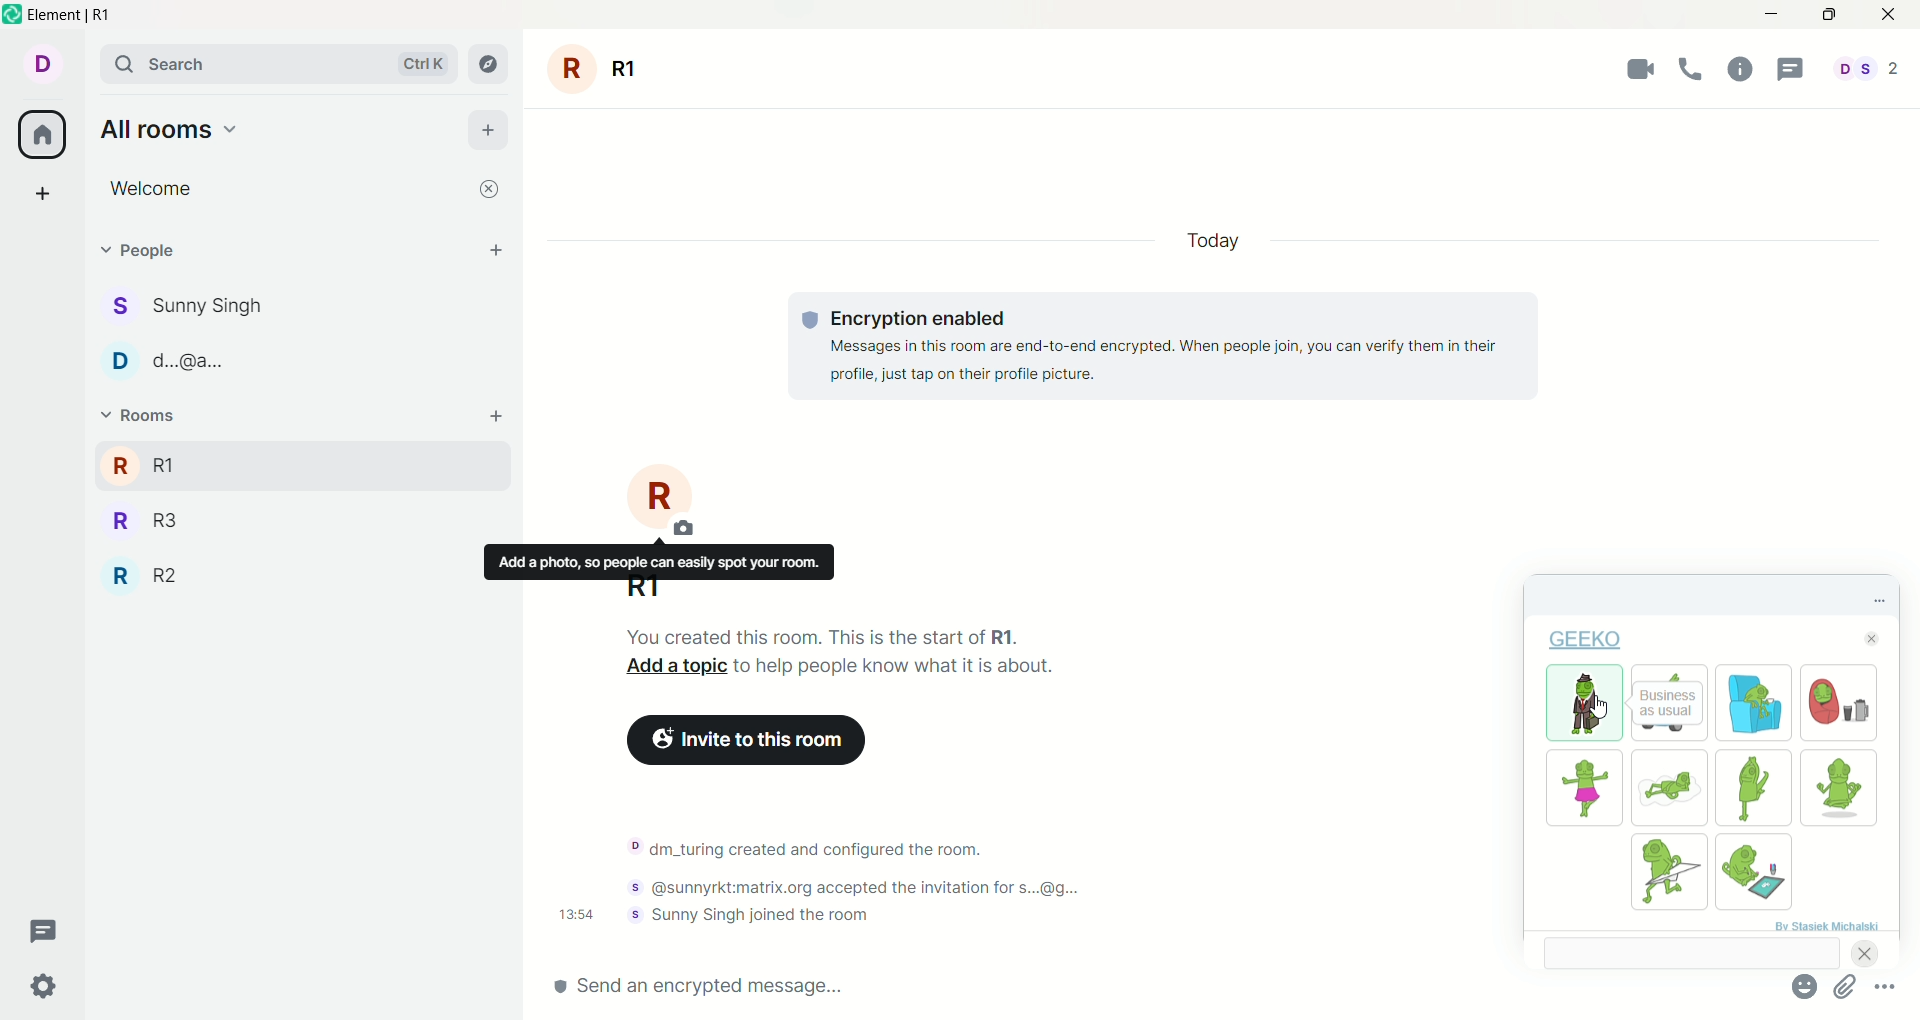 The height and width of the screenshot is (1020, 1920). What do you see at coordinates (805, 849) in the screenshot?
I see `Notification` at bounding box center [805, 849].